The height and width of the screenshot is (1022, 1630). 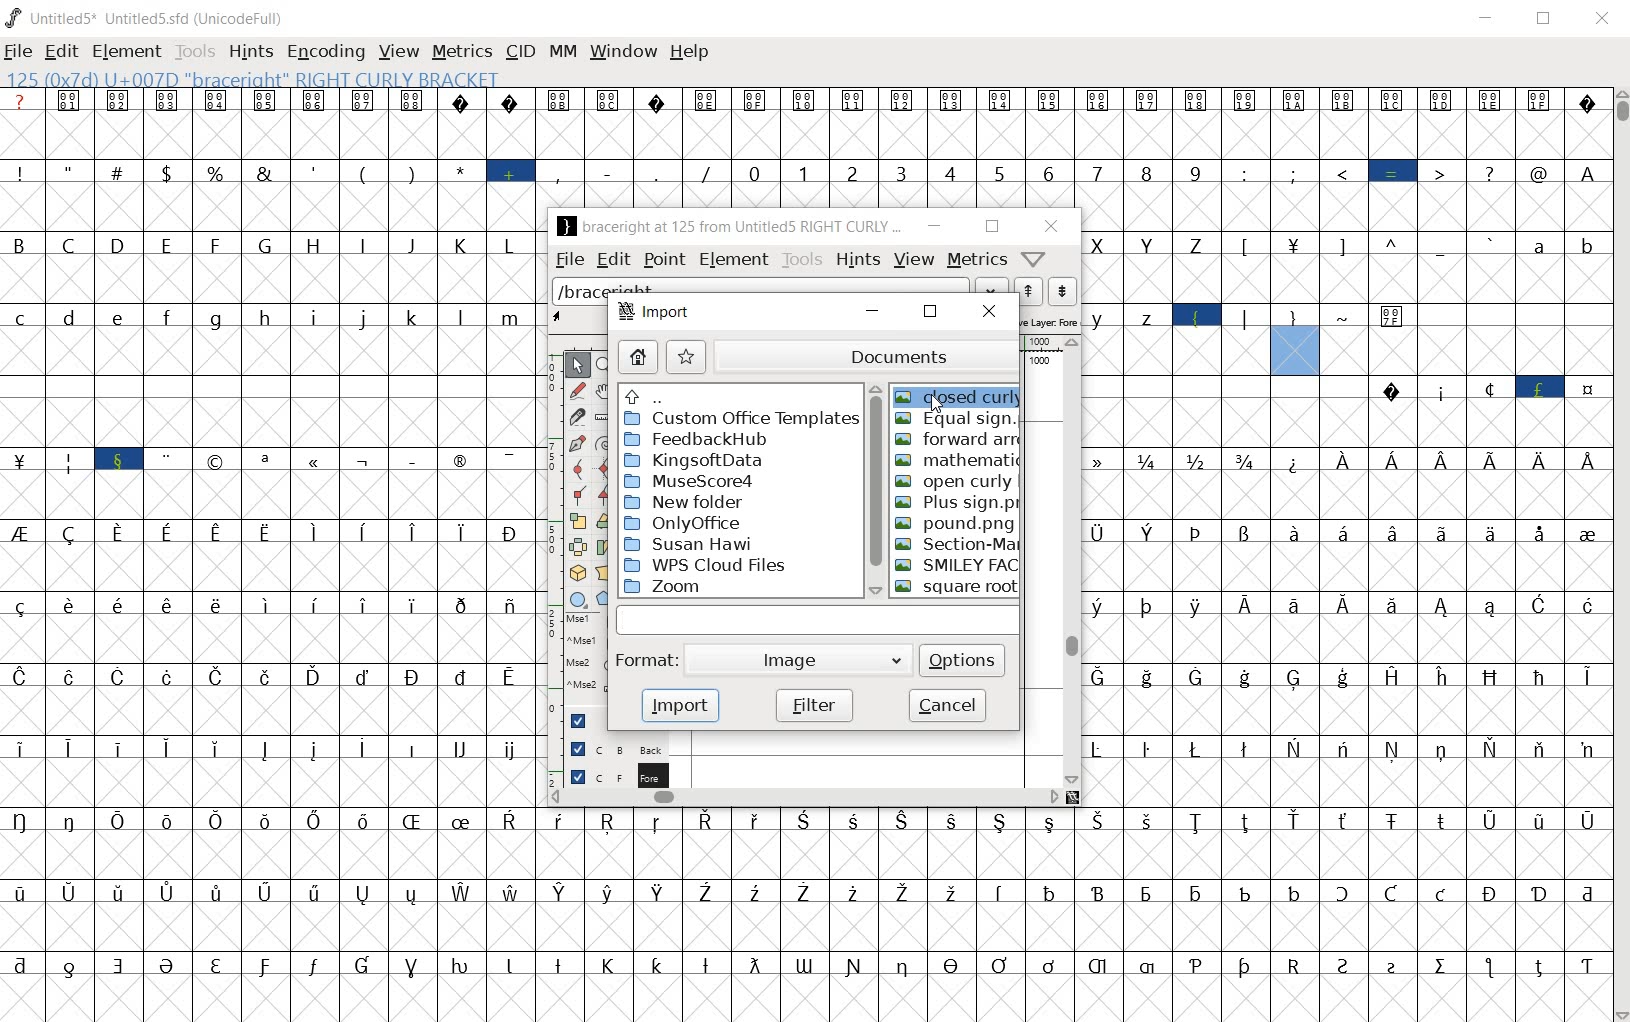 I want to click on OnlyOffice, so click(x=682, y=525).